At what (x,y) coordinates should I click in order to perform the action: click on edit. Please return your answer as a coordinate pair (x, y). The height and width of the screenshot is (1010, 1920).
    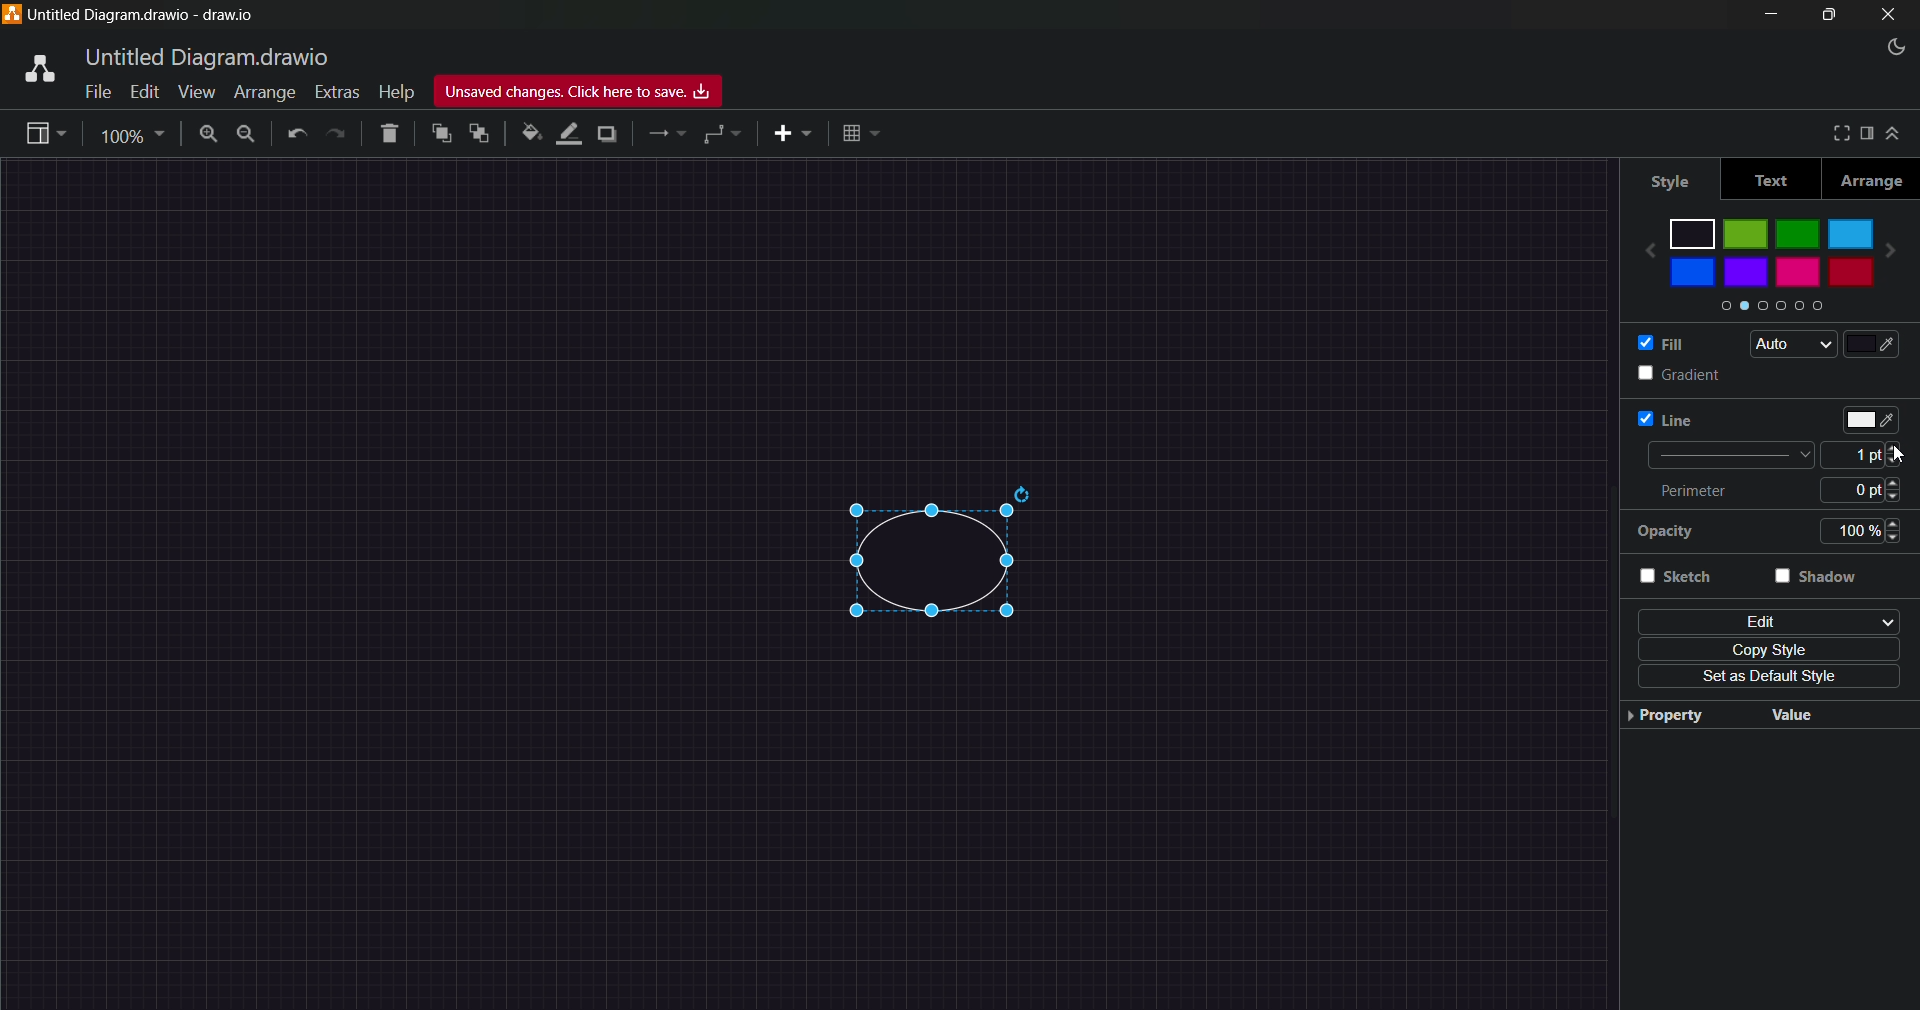
    Looking at the image, I should click on (1768, 620).